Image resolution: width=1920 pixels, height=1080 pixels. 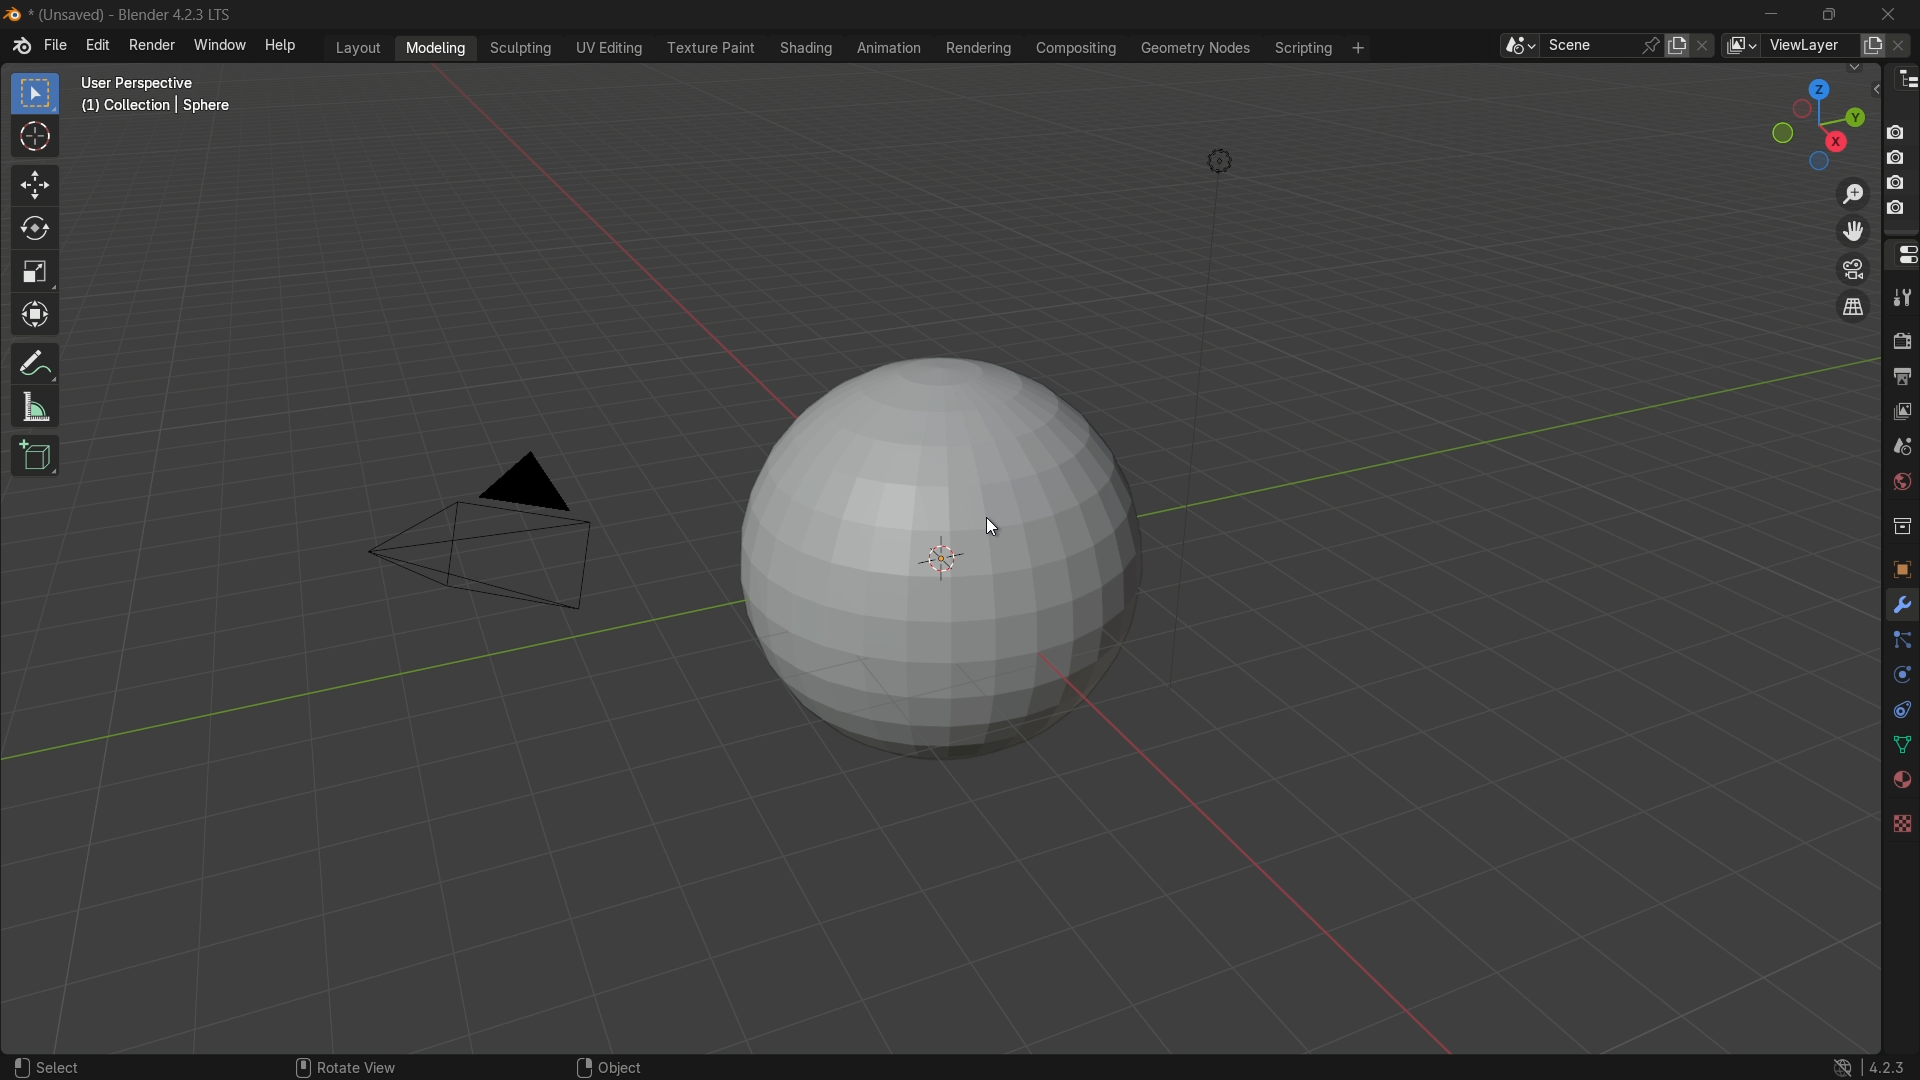 What do you see at coordinates (1233, 159) in the screenshot?
I see `light` at bounding box center [1233, 159].